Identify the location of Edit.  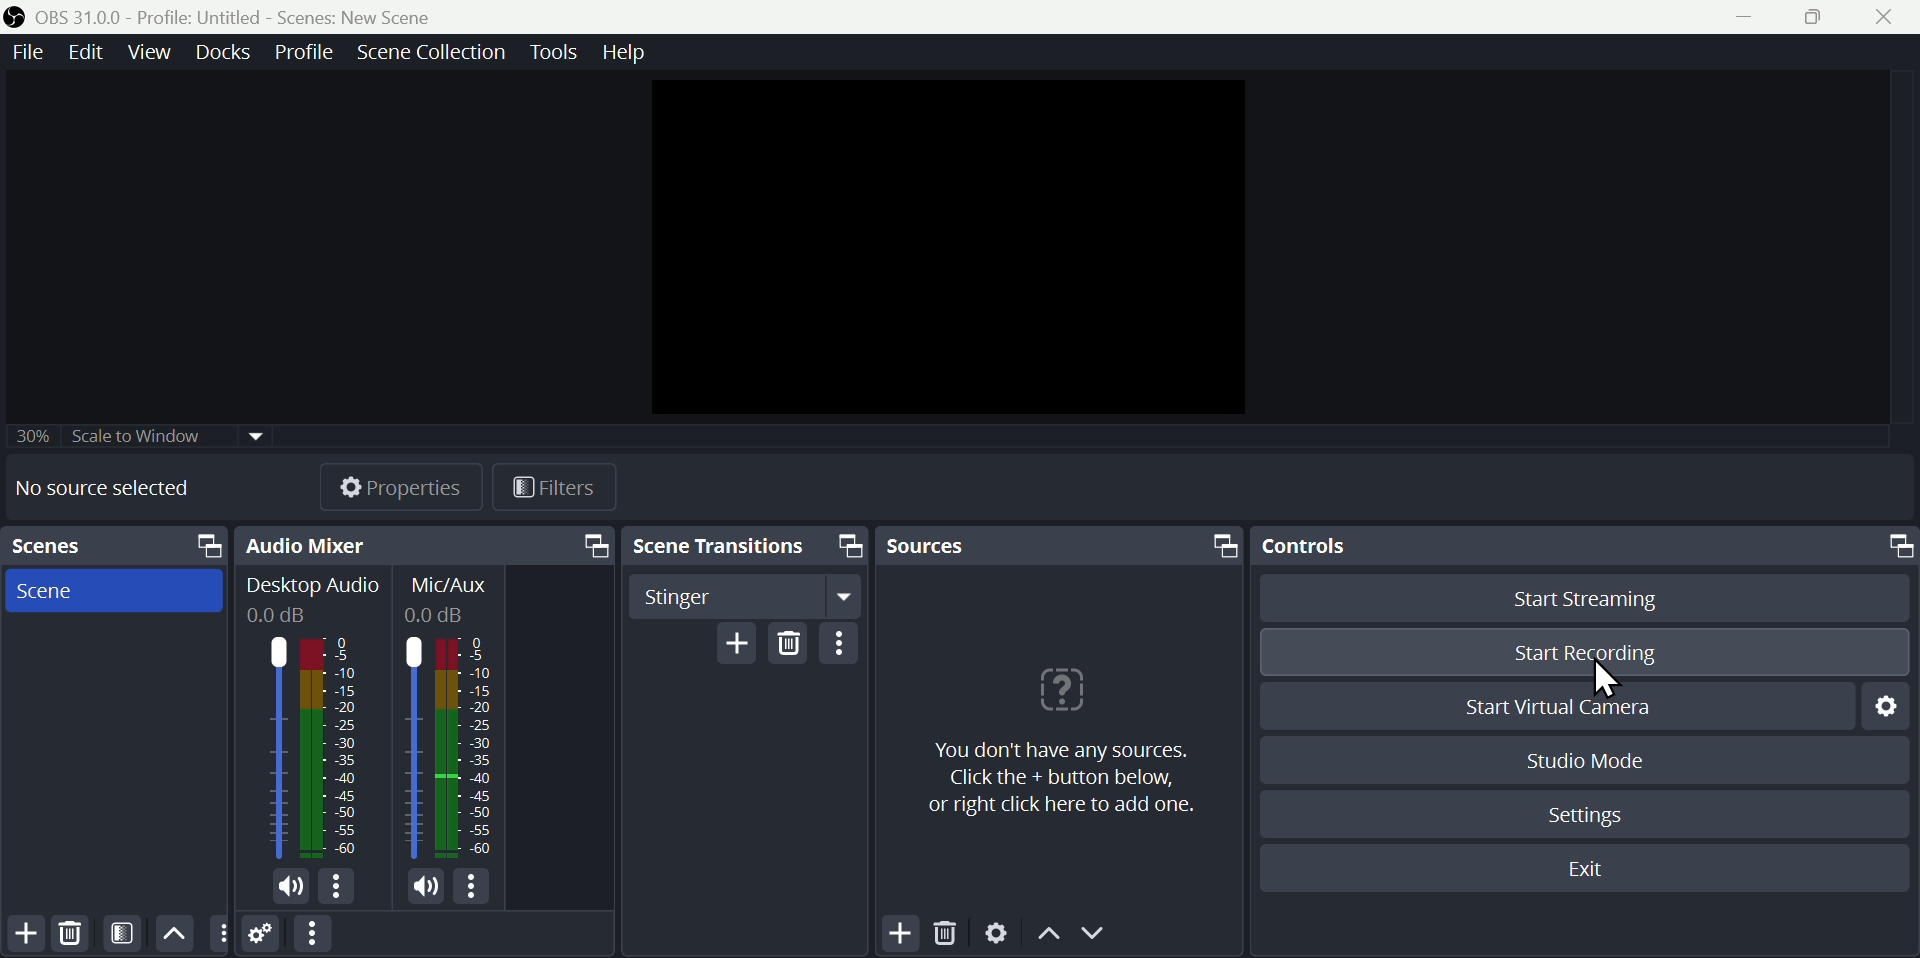
(91, 59).